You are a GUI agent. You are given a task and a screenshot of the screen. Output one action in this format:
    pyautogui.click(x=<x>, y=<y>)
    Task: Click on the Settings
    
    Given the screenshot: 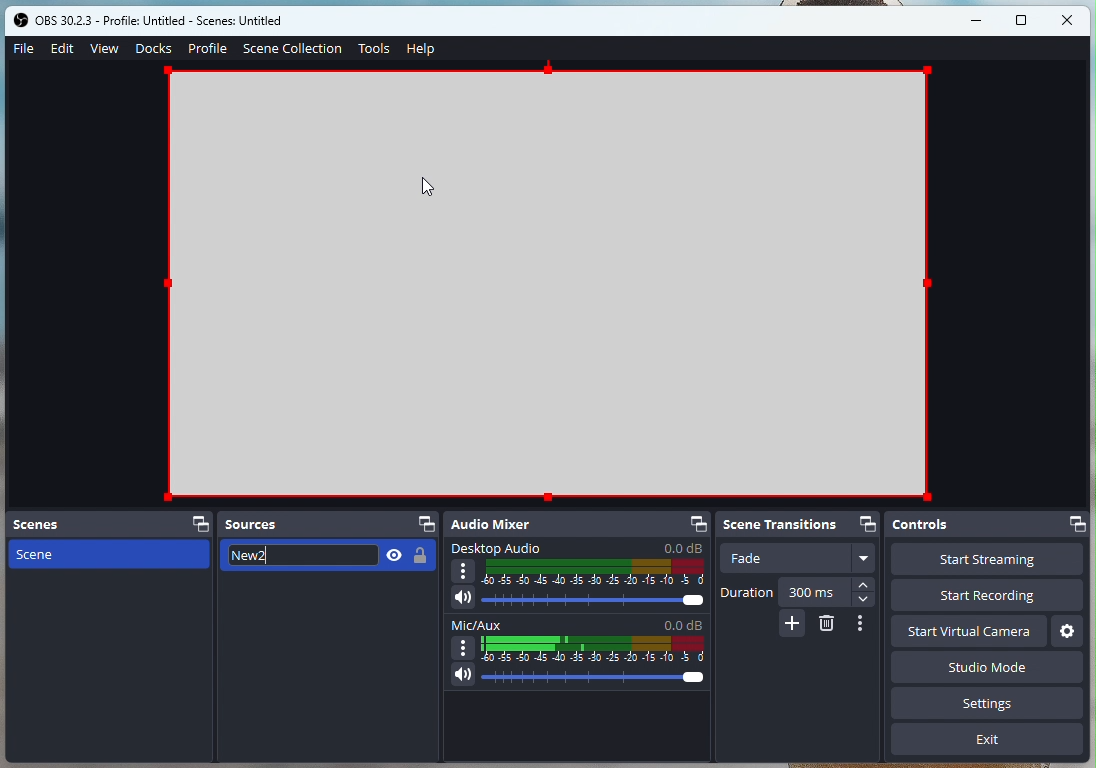 What is the action you would take?
    pyautogui.click(x=1066, y=630)
    